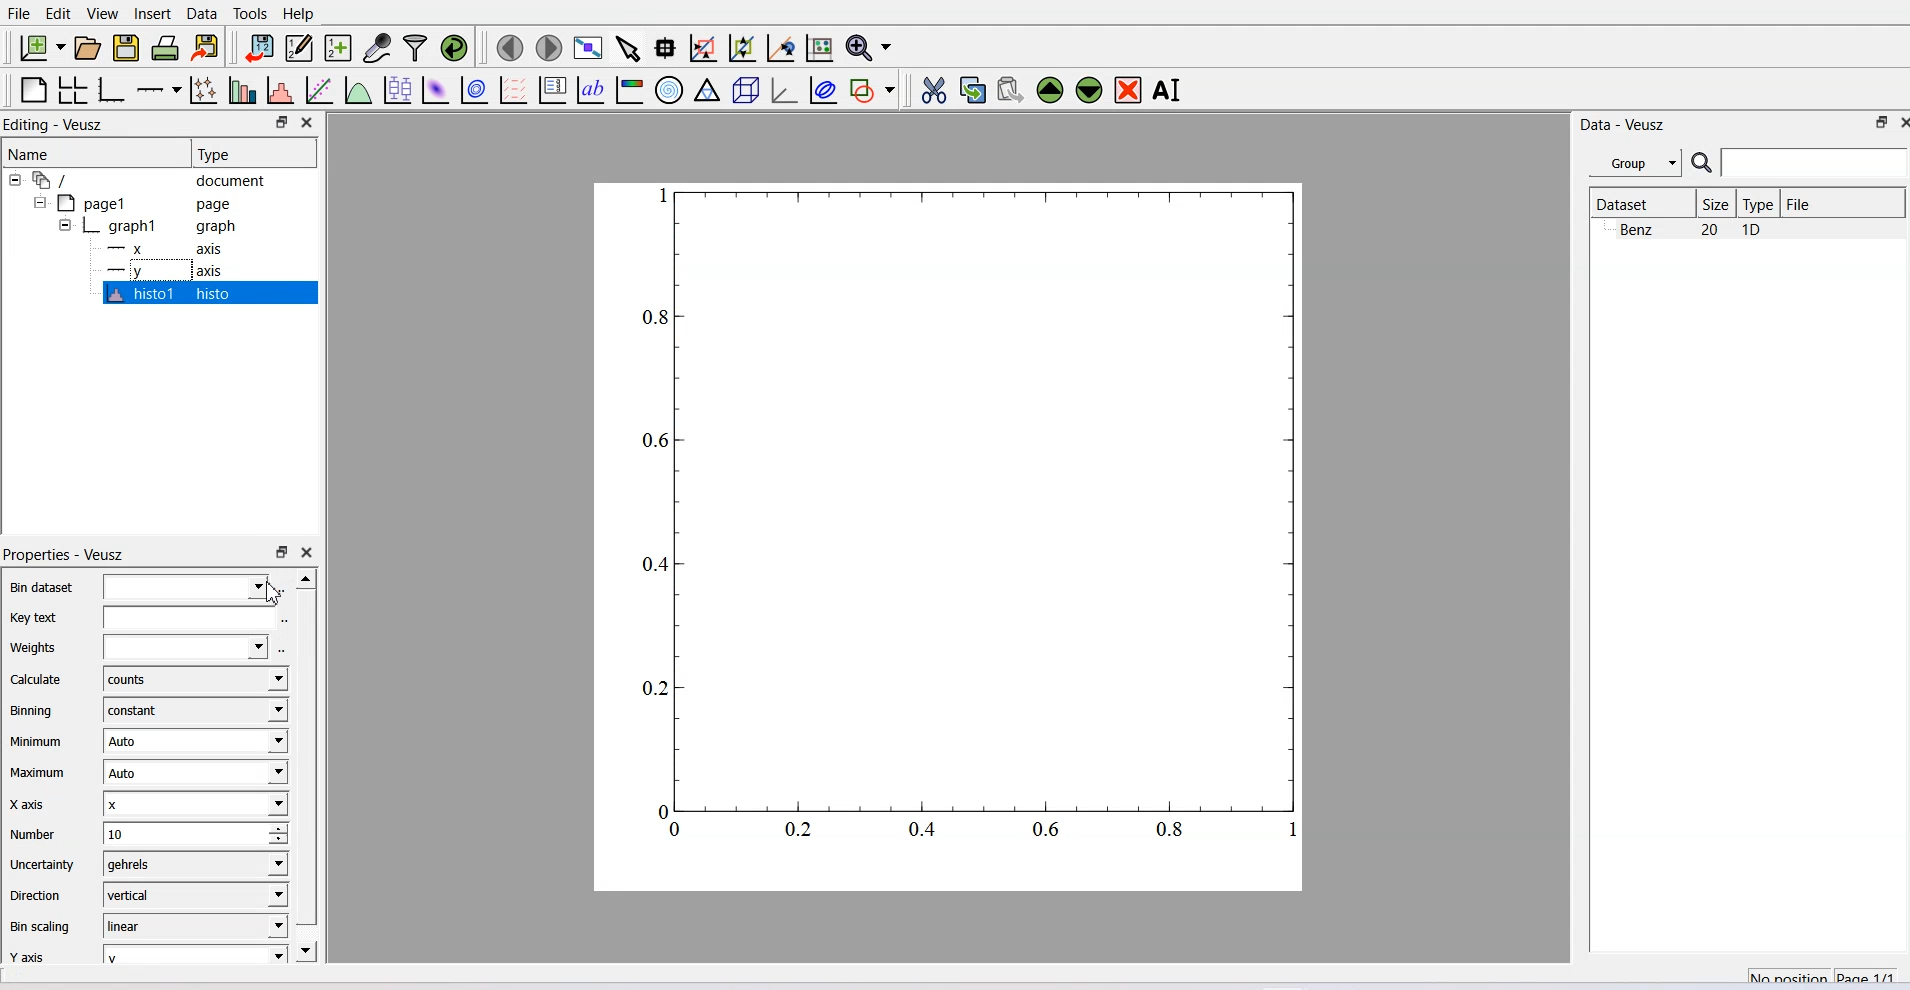 This screenshot has width=1910, height=990. I want to click on Calculate - counts, so click(145, 678).